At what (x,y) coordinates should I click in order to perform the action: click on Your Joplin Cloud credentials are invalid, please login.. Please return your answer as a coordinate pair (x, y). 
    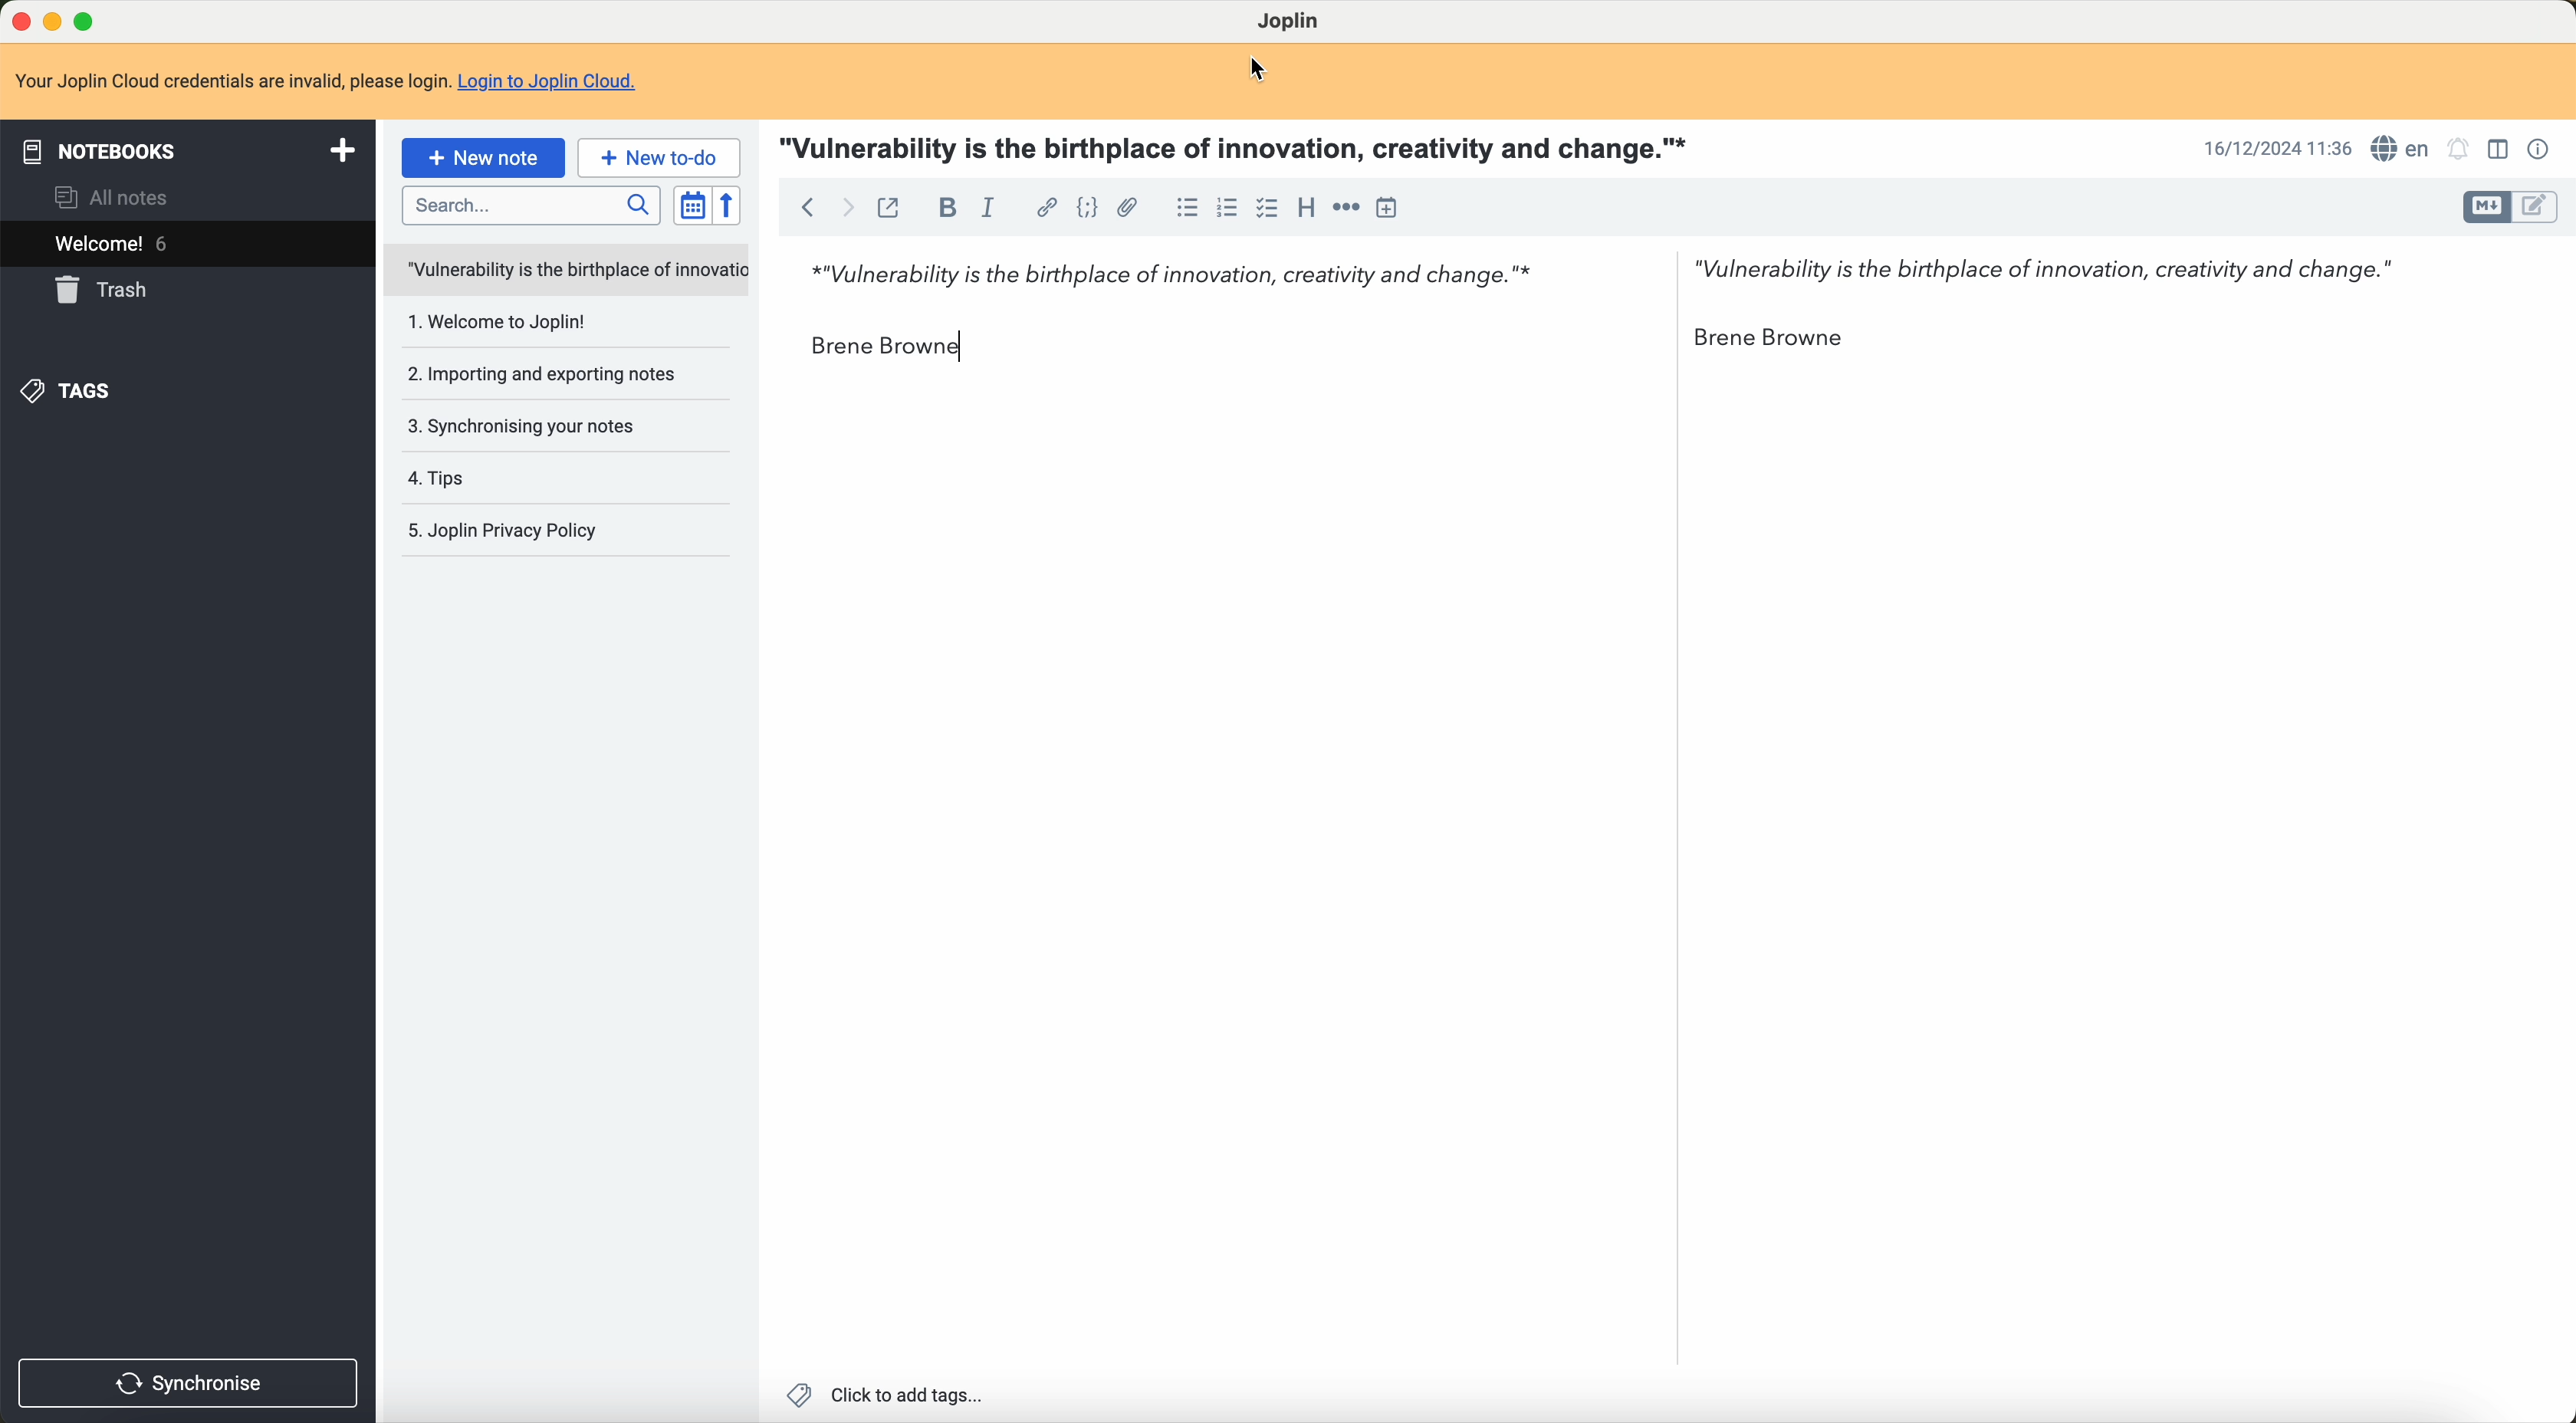
    Looking at the image, I should click on (230, 79).